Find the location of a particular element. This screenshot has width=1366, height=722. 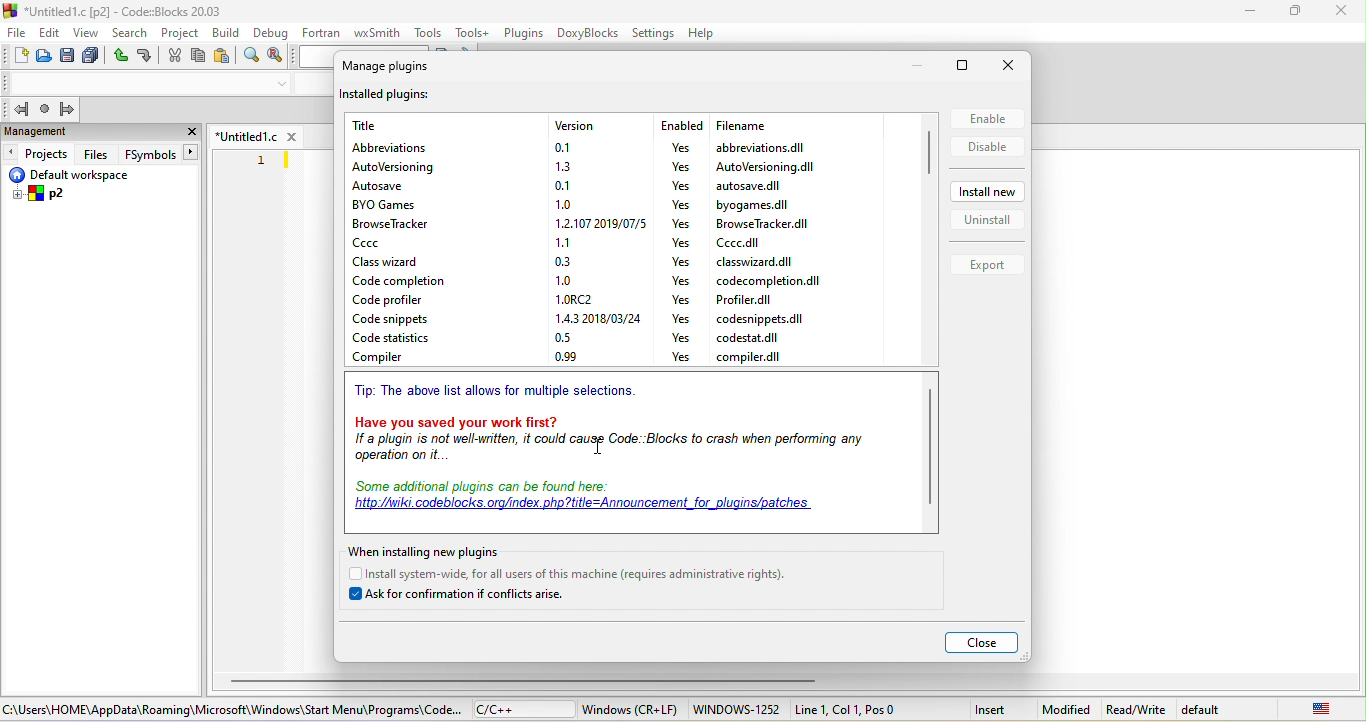

yes is located at coordinates (681, 337).